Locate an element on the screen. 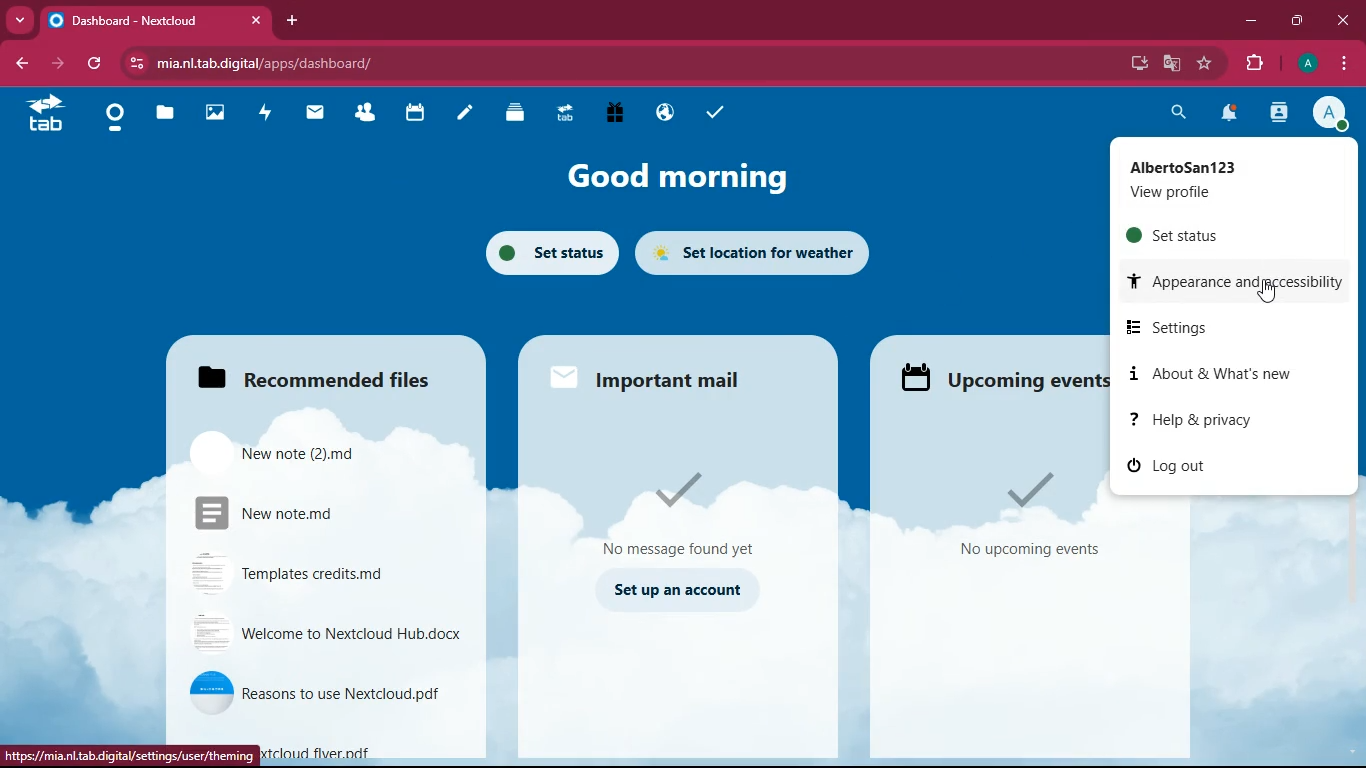 Image resolution: width=1366 pixels, height=768 pixels. set location is located at coordinates (762, 255).